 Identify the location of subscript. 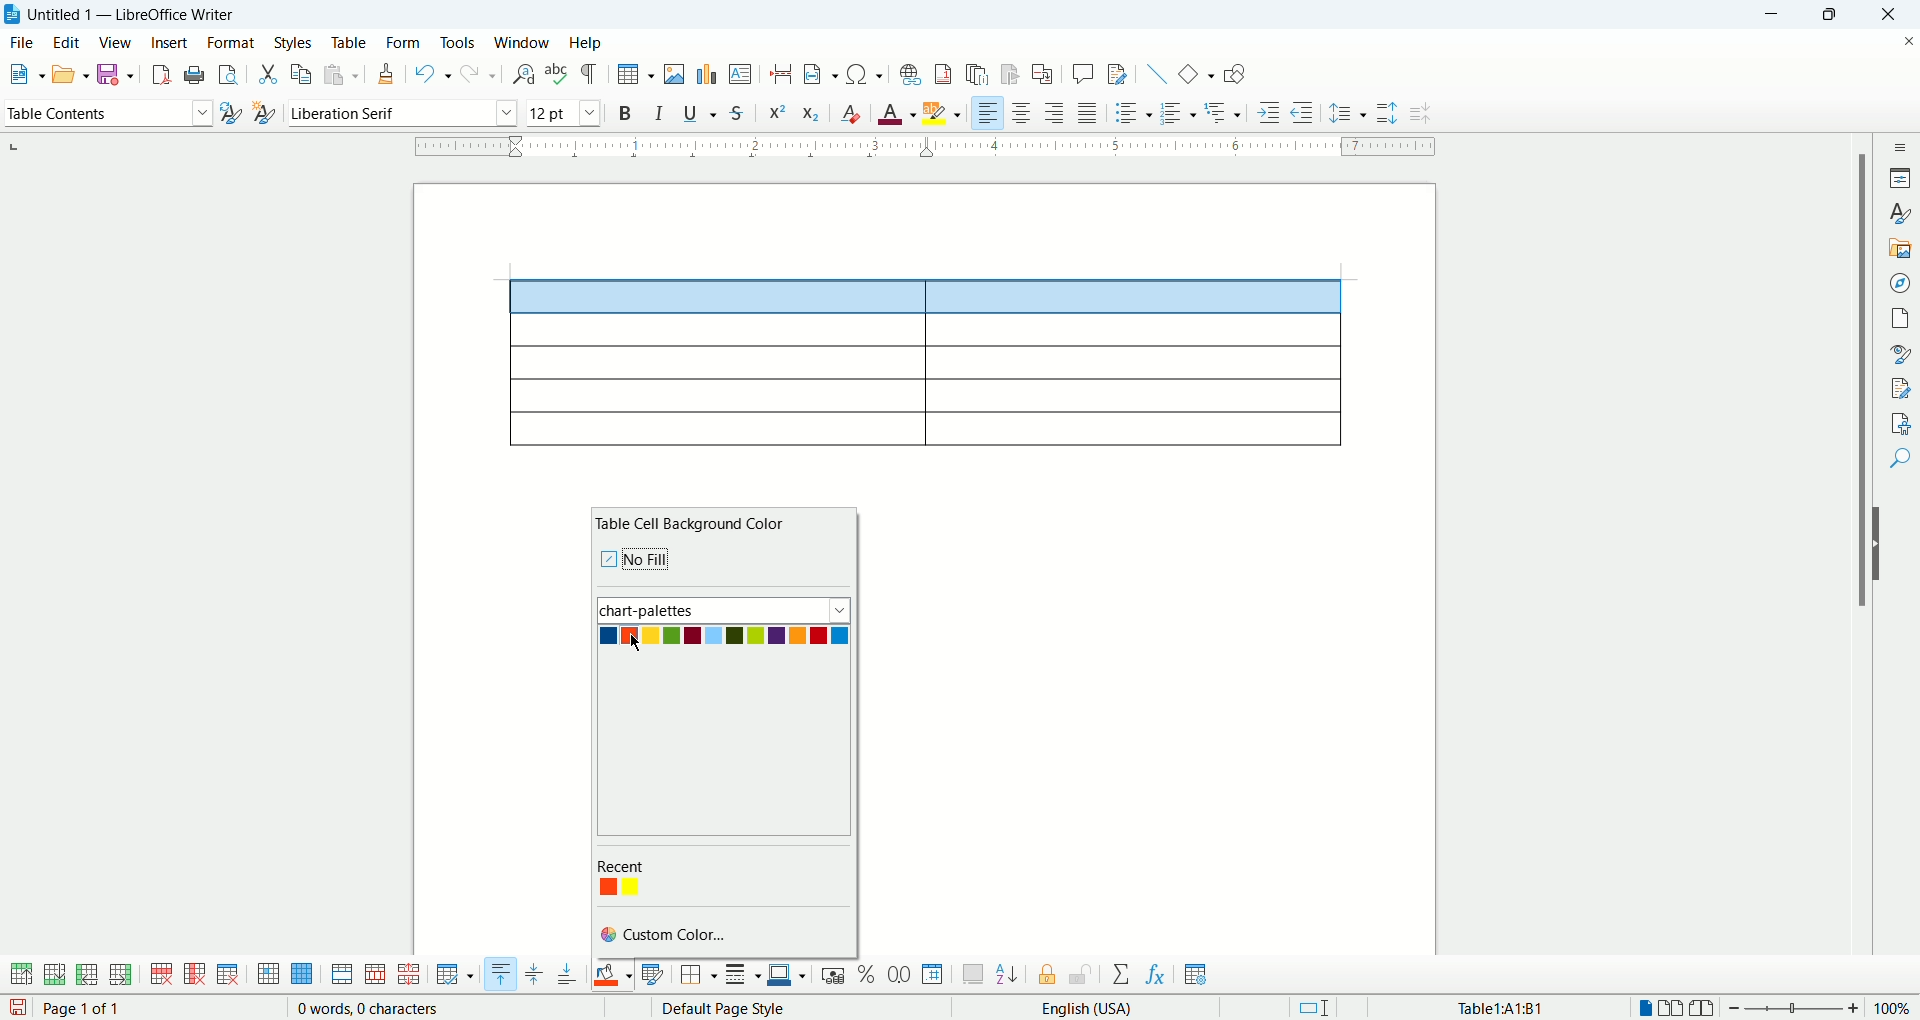
(812, 111).